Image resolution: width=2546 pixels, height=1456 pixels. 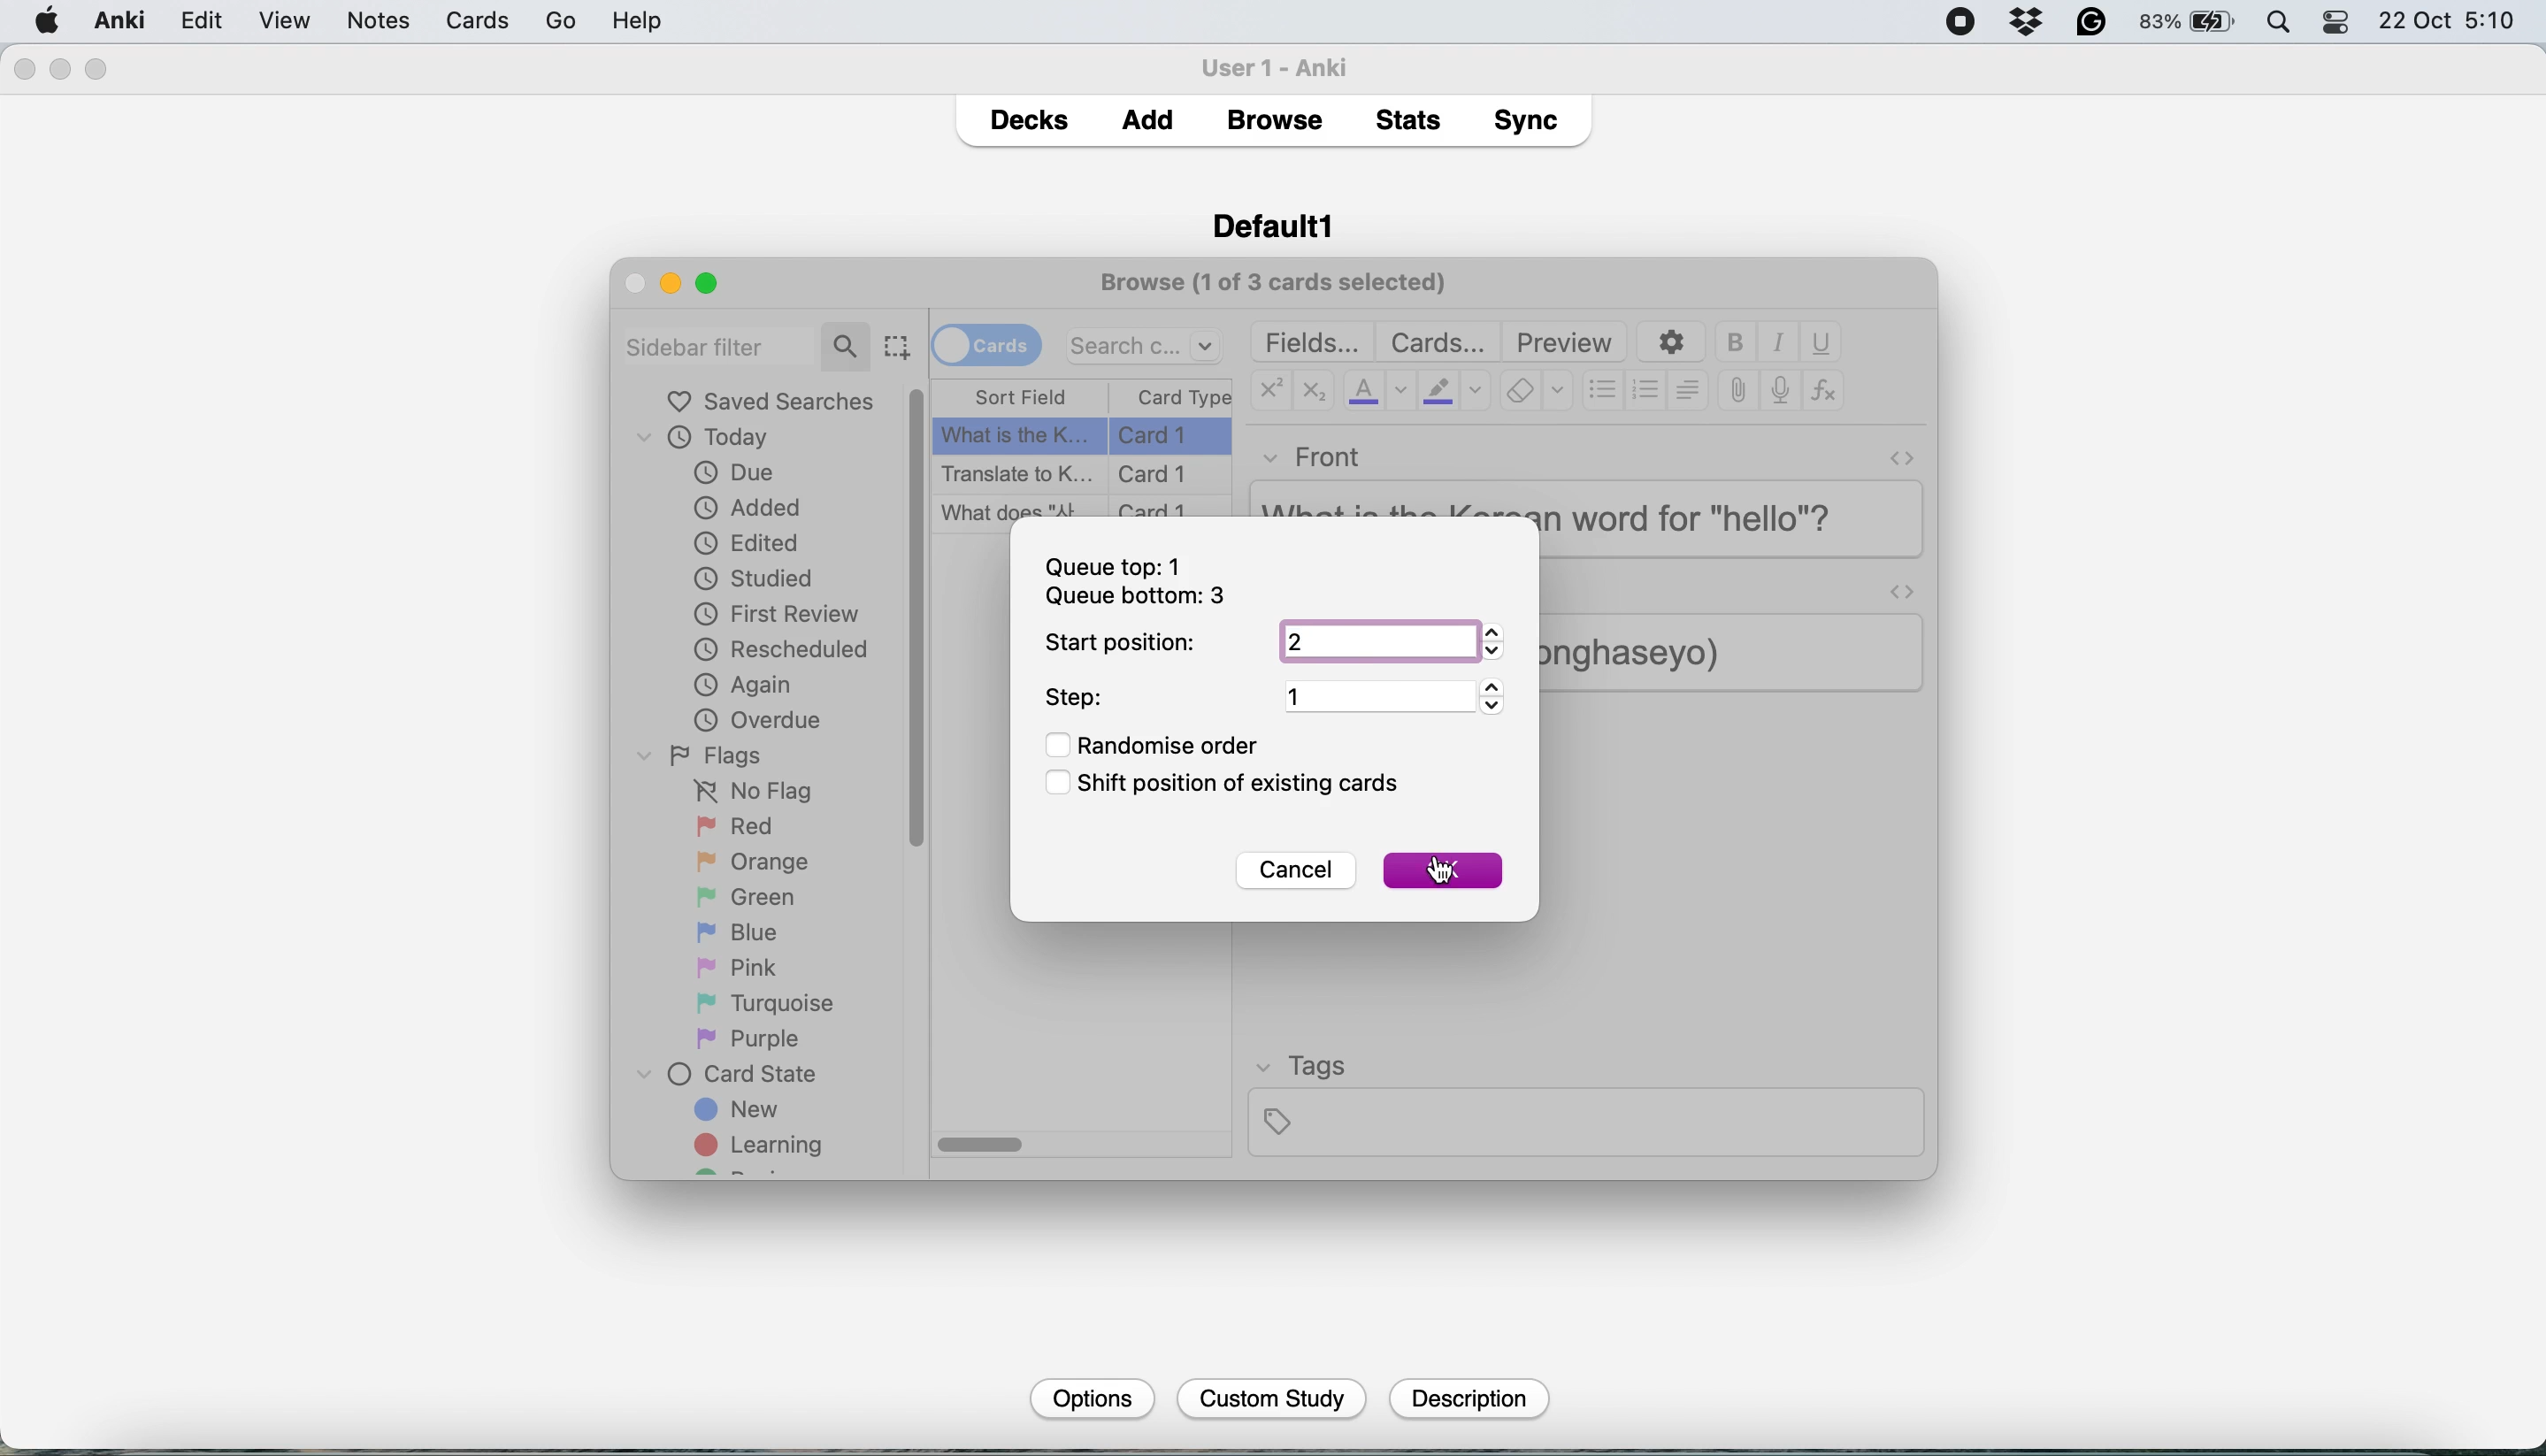 What do you see at coordinates (2284, 24) in the screenshot?
I see `spotlight search` at bounding box center [2284, 24].